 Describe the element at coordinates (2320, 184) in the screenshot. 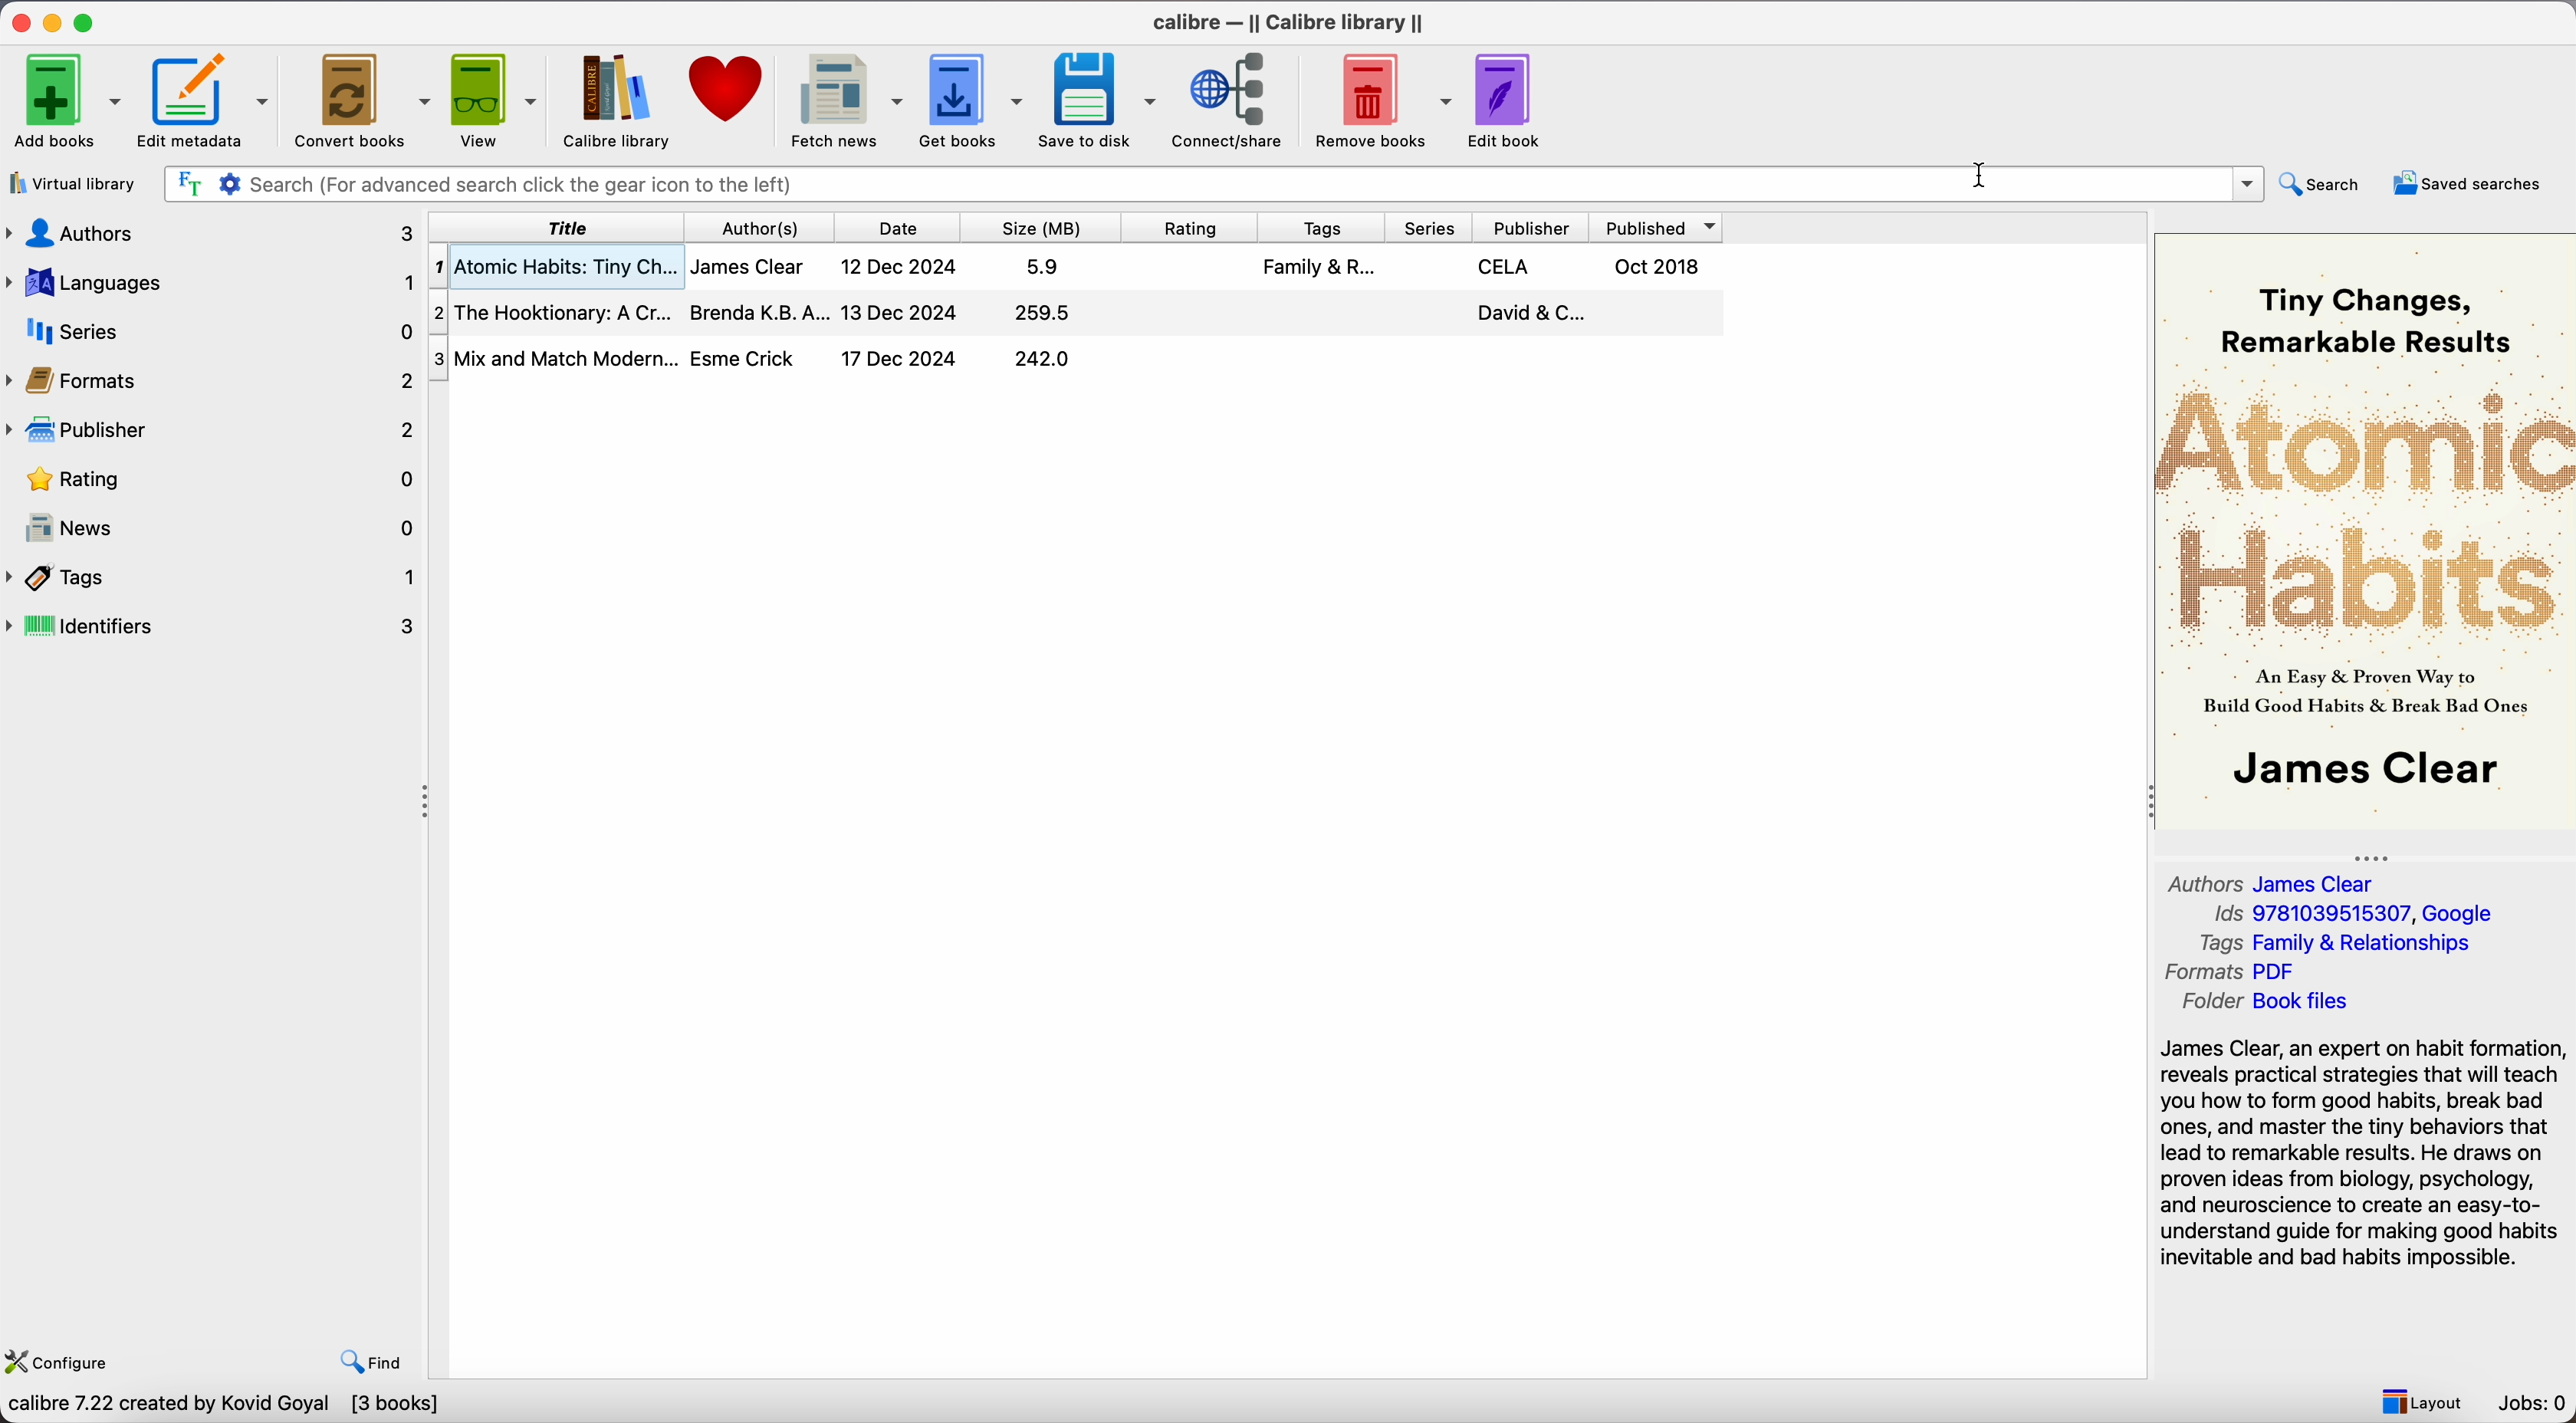

I see `search` at that location.